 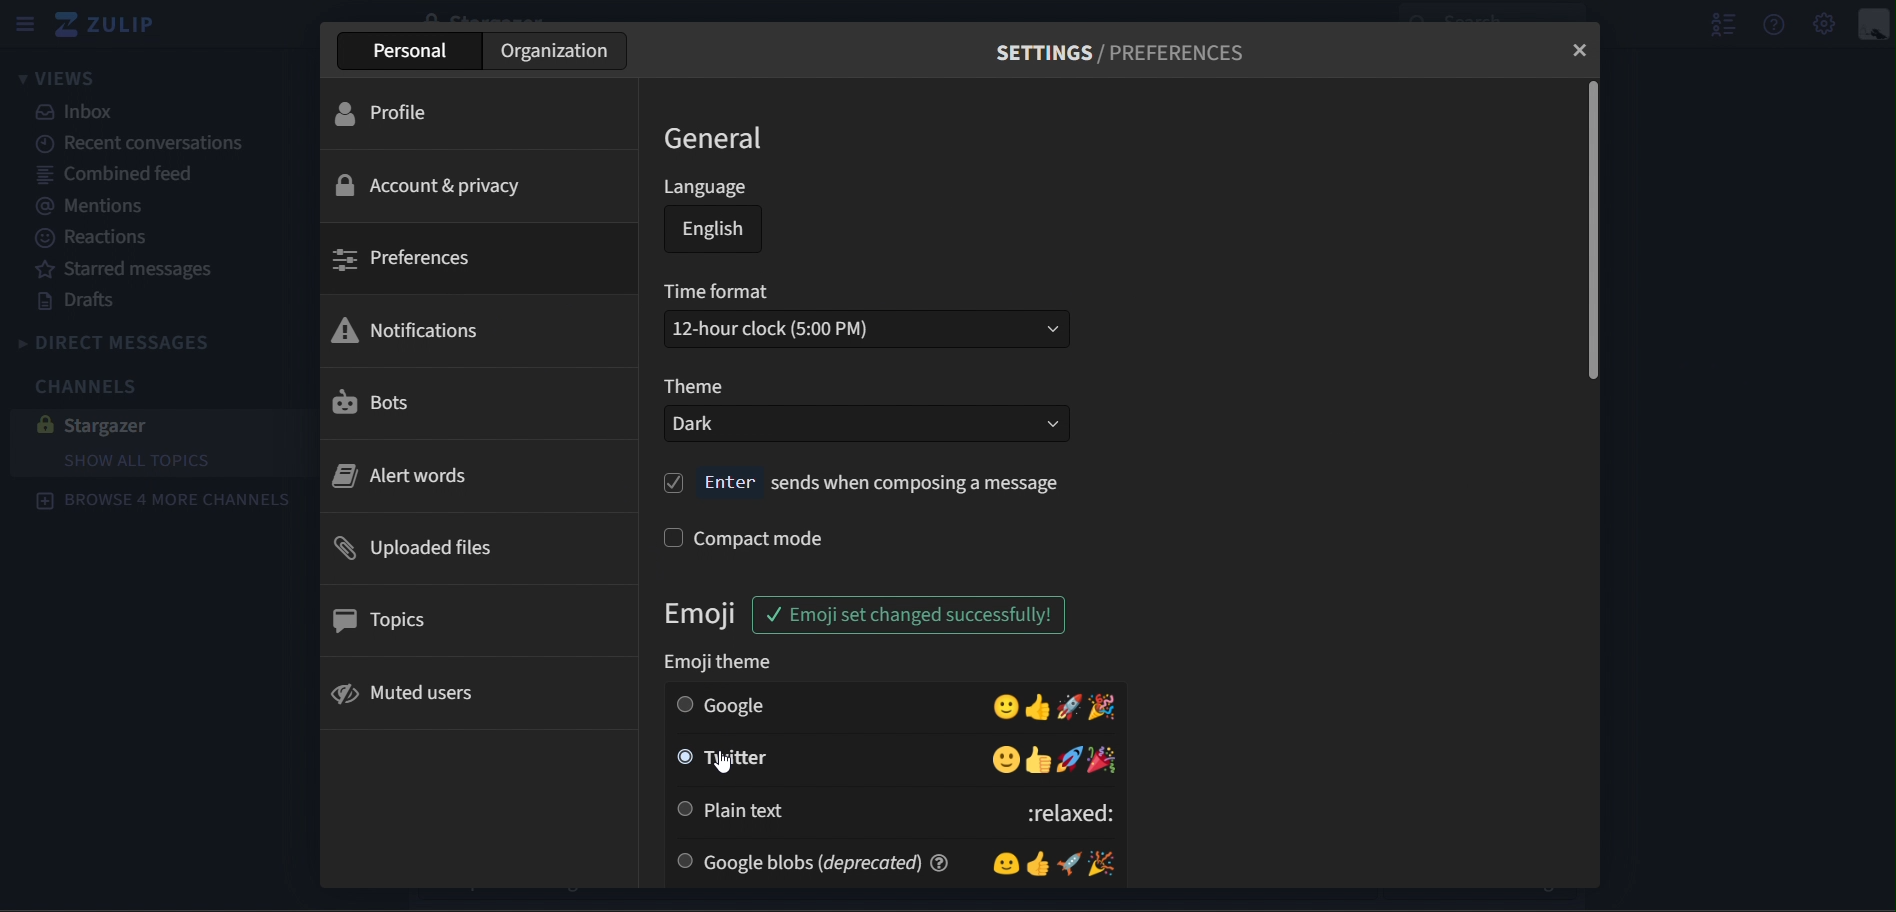 What do you see at coordinates (719, 139) in the screenshot?
I see `general` at bounding box center [719, 139].